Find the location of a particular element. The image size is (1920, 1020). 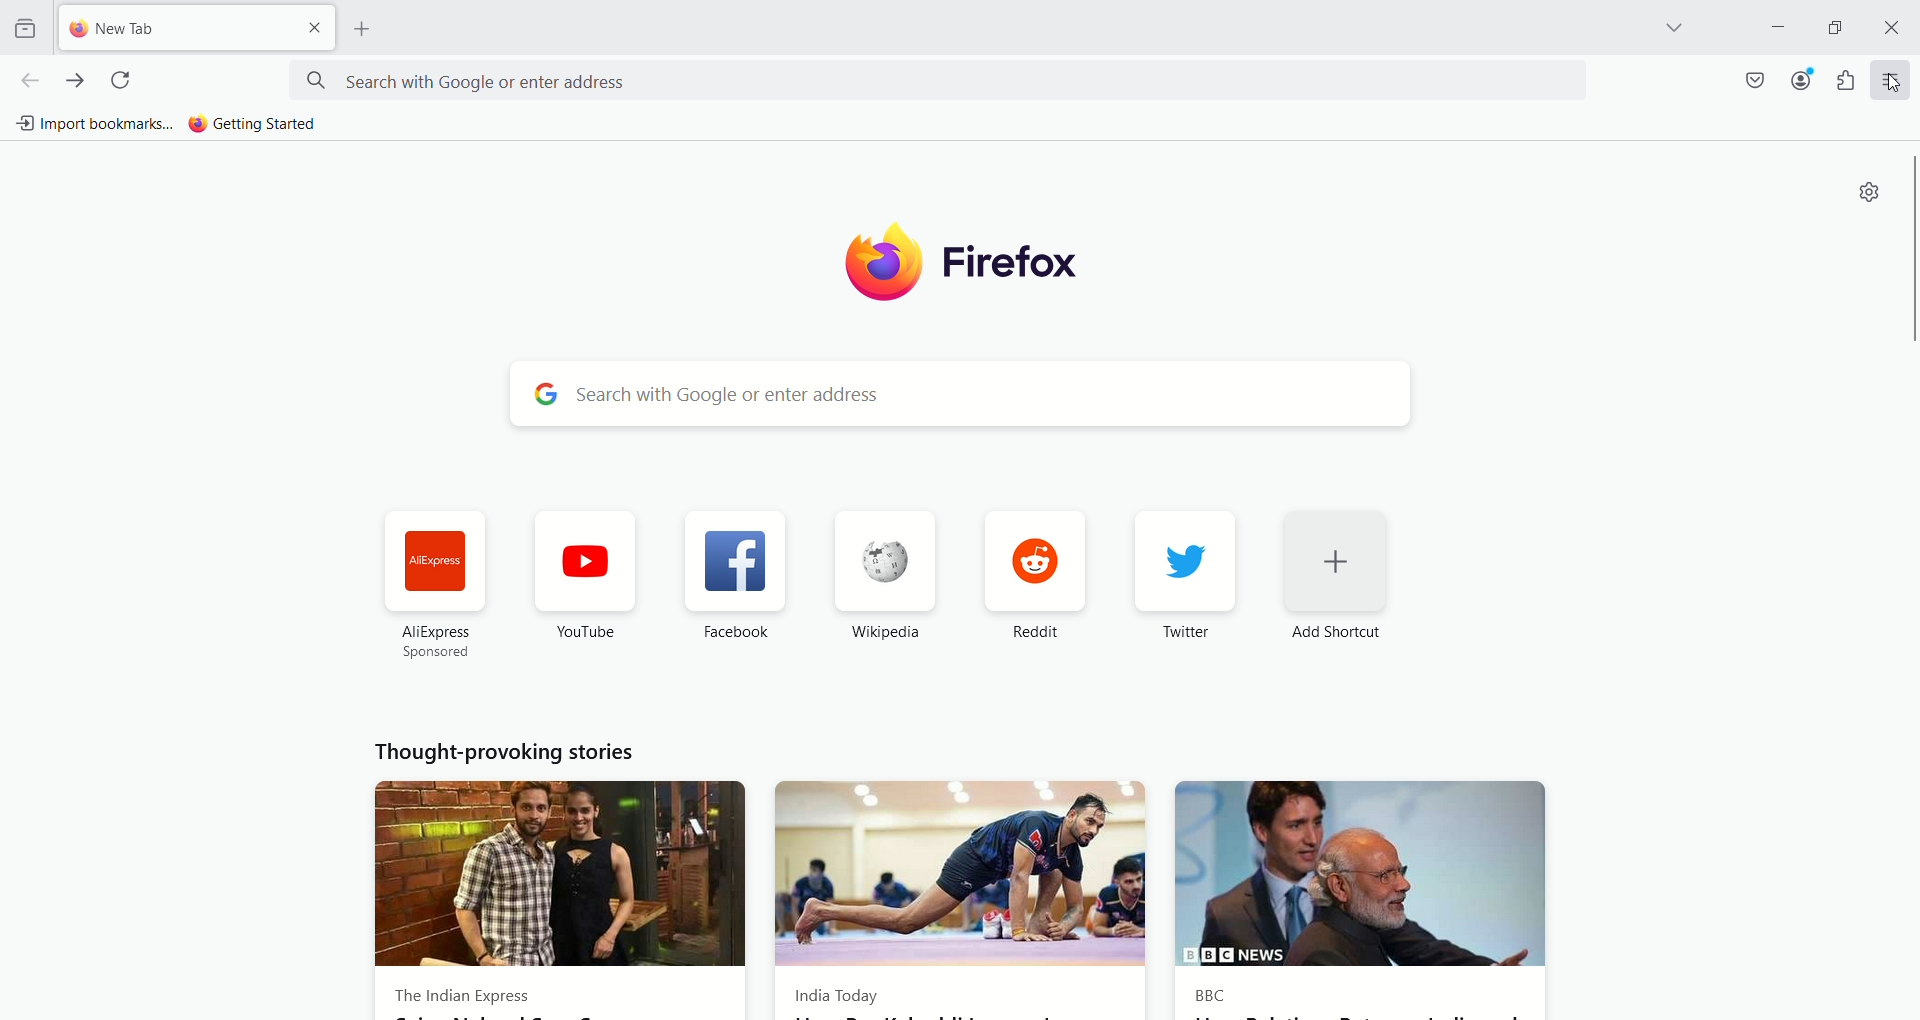

add shortcut is located at coordinates (1333, 581).